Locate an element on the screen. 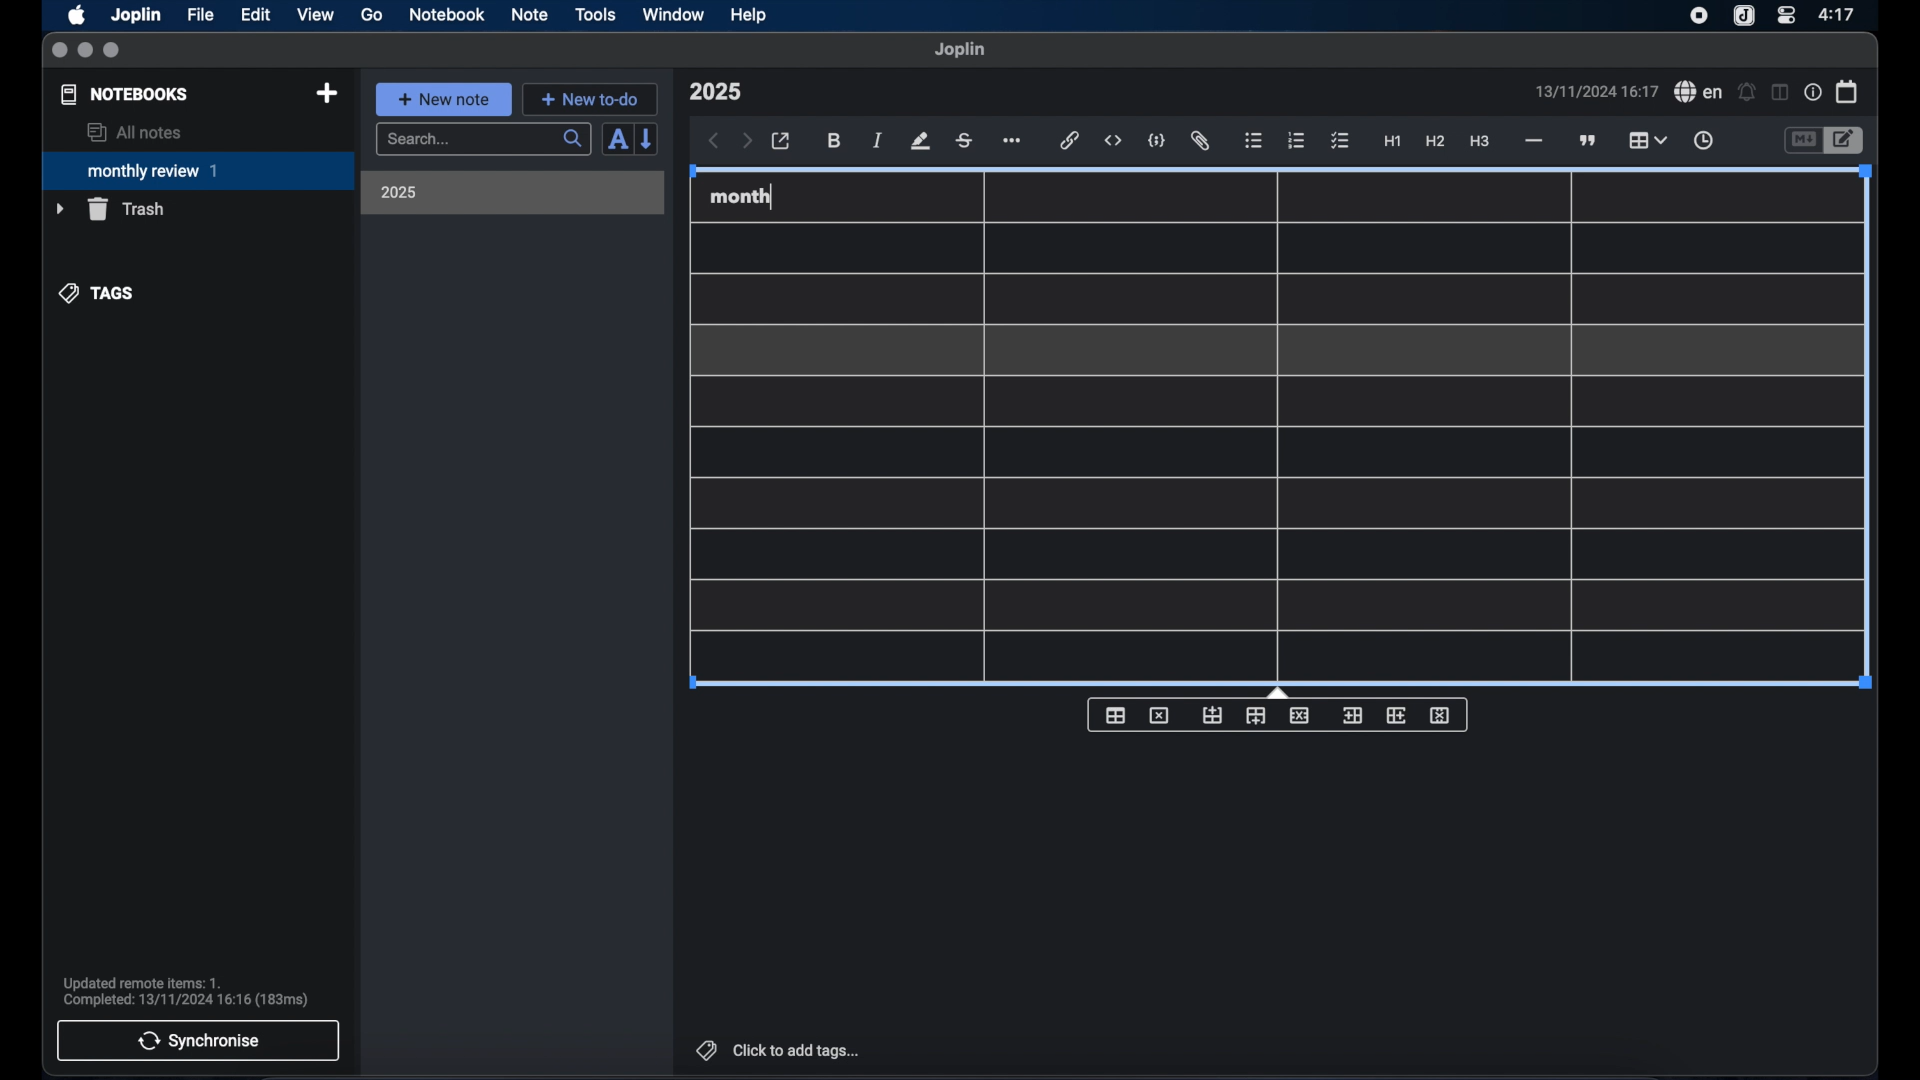 This screenshot has width=1920, height=1080. heading 2 is located at coordinates (1436, 142).